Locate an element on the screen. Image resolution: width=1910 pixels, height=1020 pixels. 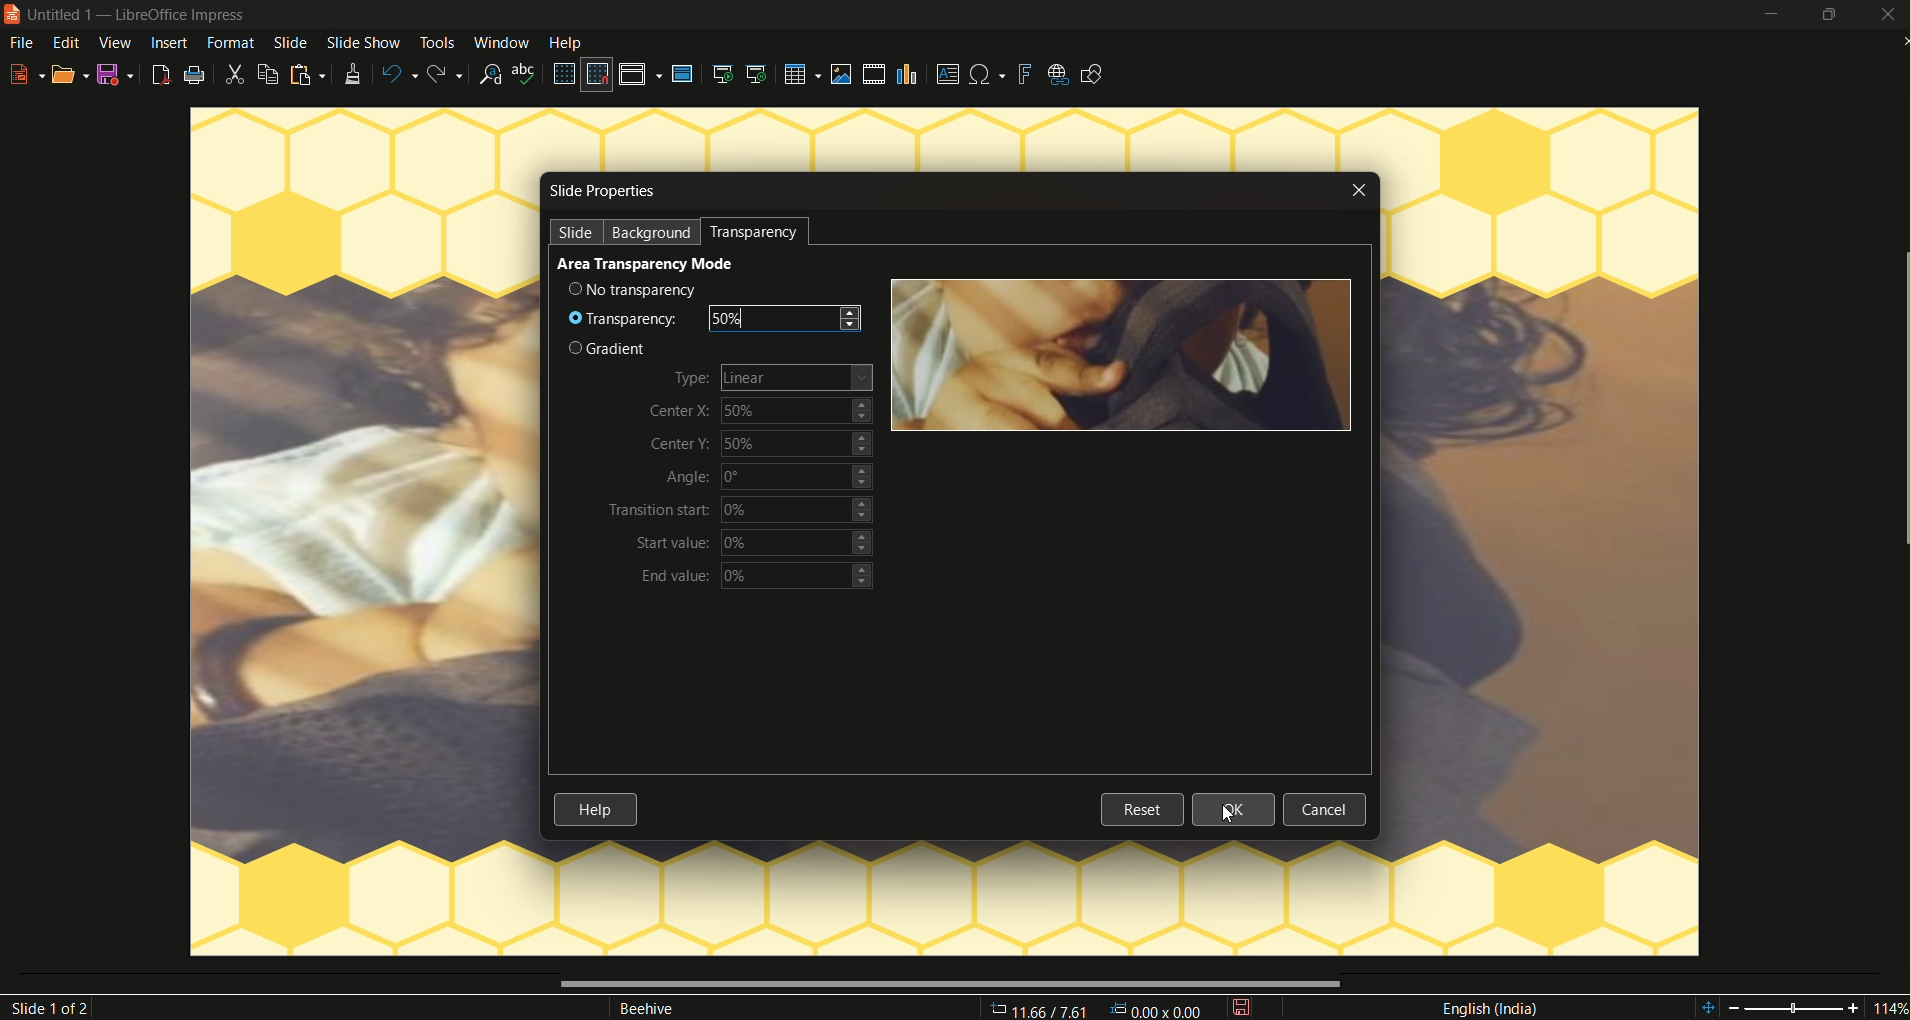
0% is located at coordinates (800, 509).